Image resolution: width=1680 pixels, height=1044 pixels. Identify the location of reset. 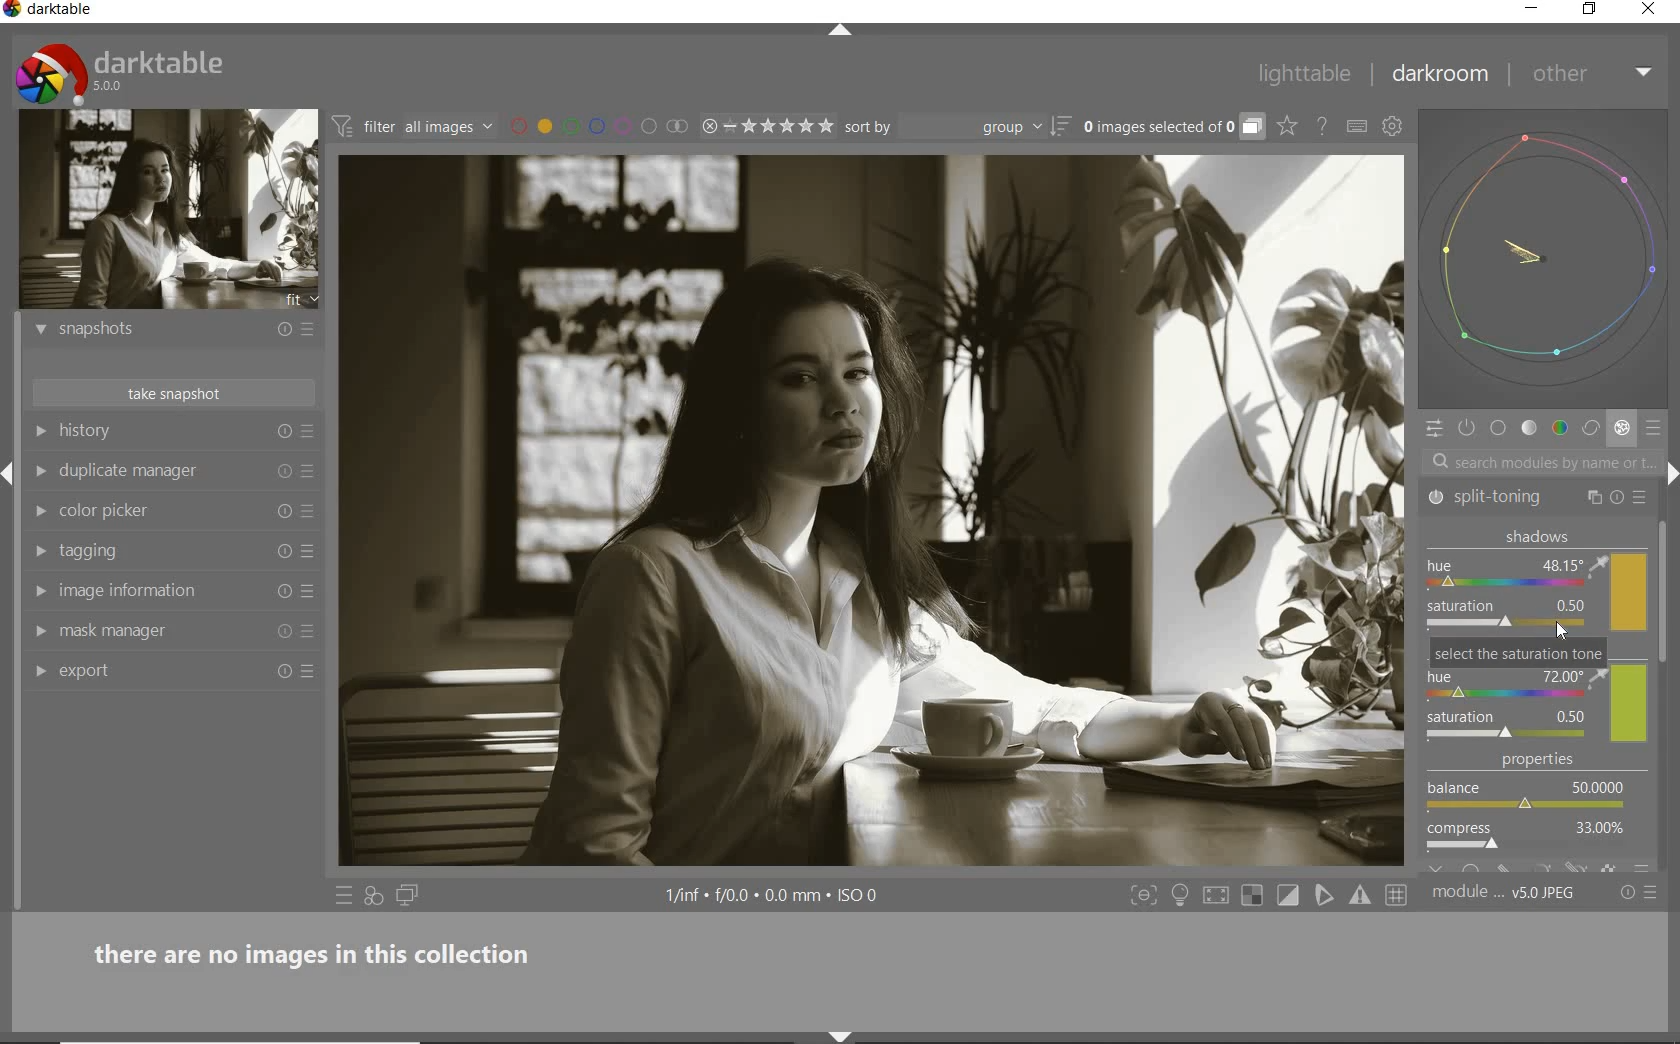
(282, 592).